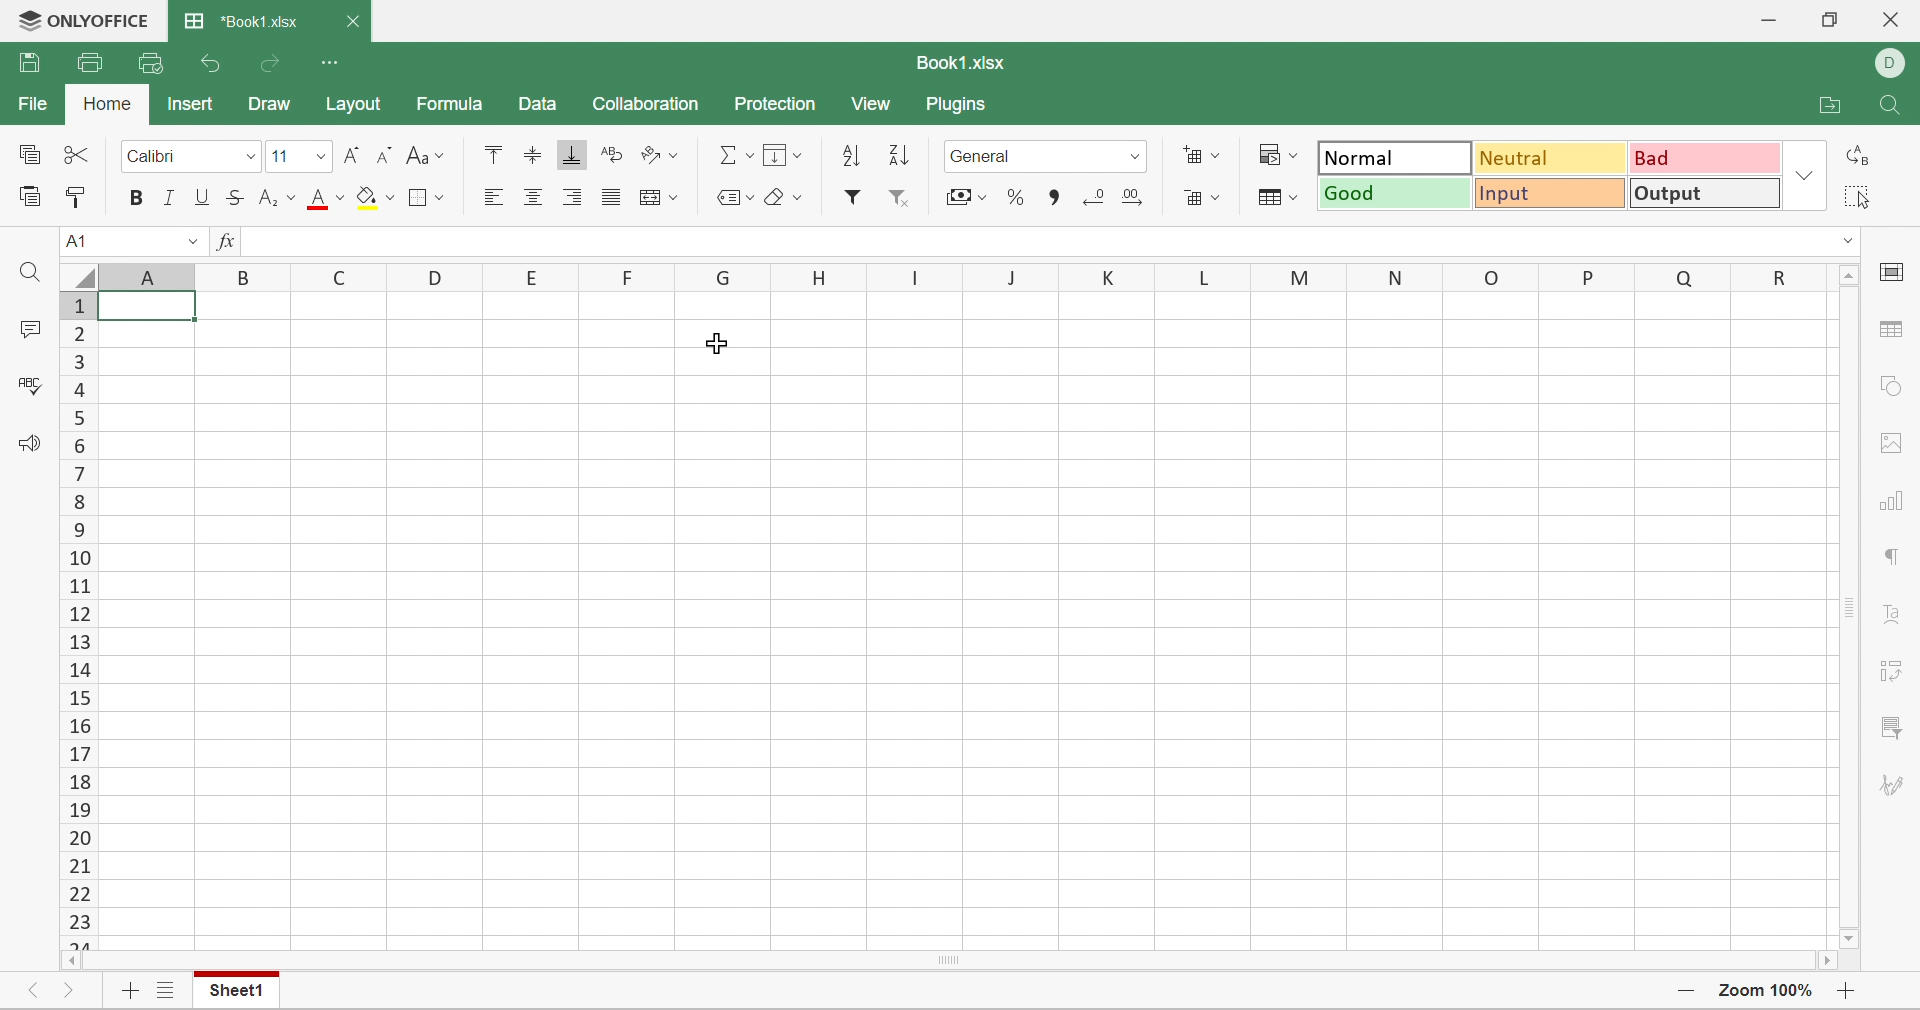 This screenshot has height=1010, width=1920. I want to click on Drop Down, so click(182, 240).